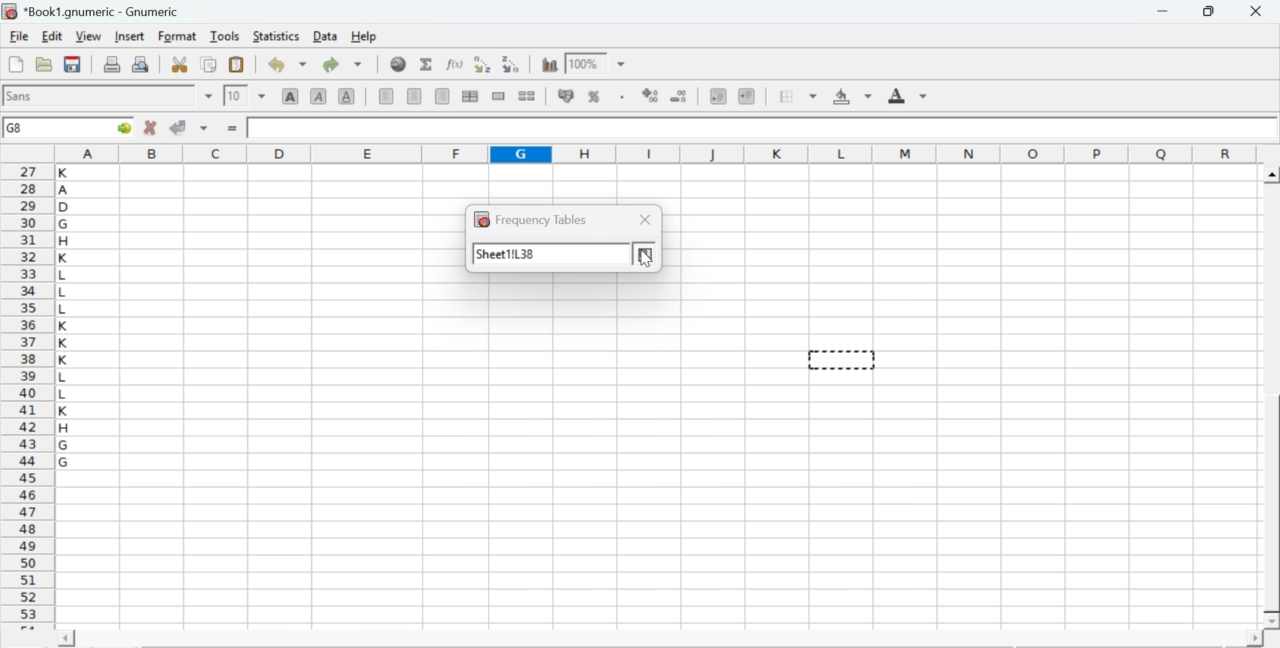 Image resolution: width=1280 pixels, height=648 pixels. What do you see at coordinates (73, 64) in the screenshot?
I see `save current workbook` at bounding box center [73, 64].